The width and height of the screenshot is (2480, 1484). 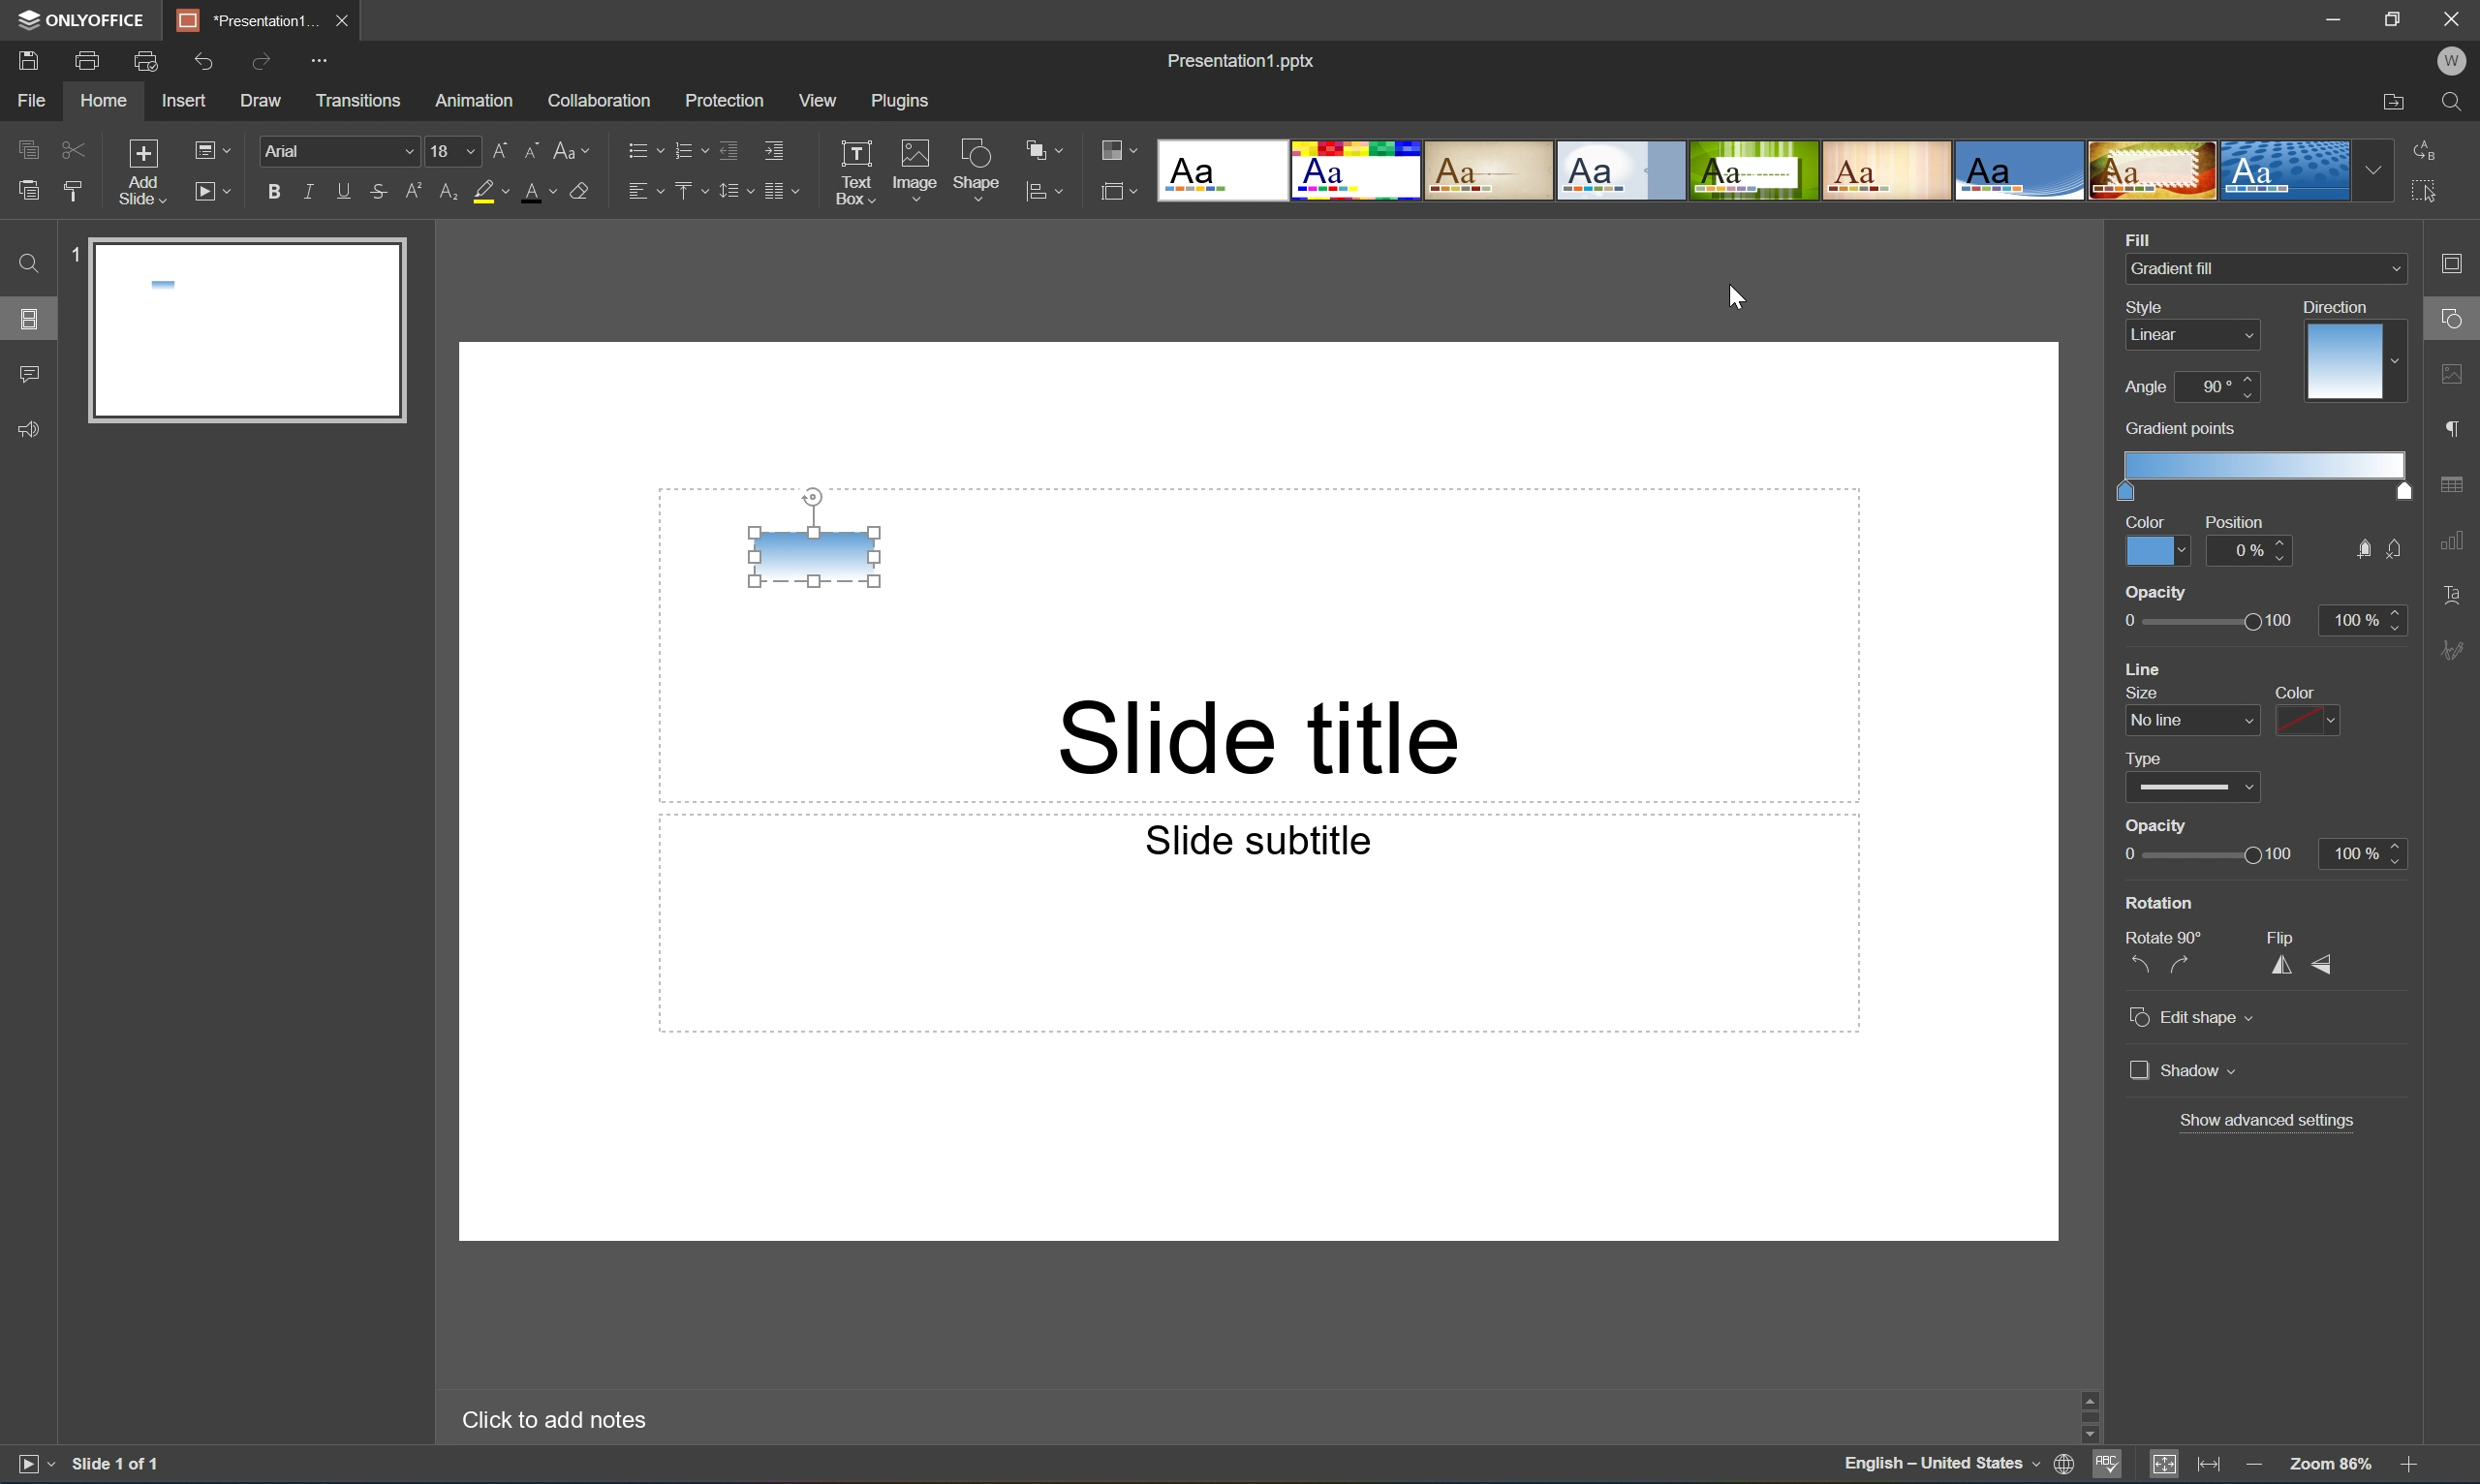 What do you see at coordinates (2407, 1389) in the screenshot?
I see `Scroll Up` at bounding box center [2407, 1389].